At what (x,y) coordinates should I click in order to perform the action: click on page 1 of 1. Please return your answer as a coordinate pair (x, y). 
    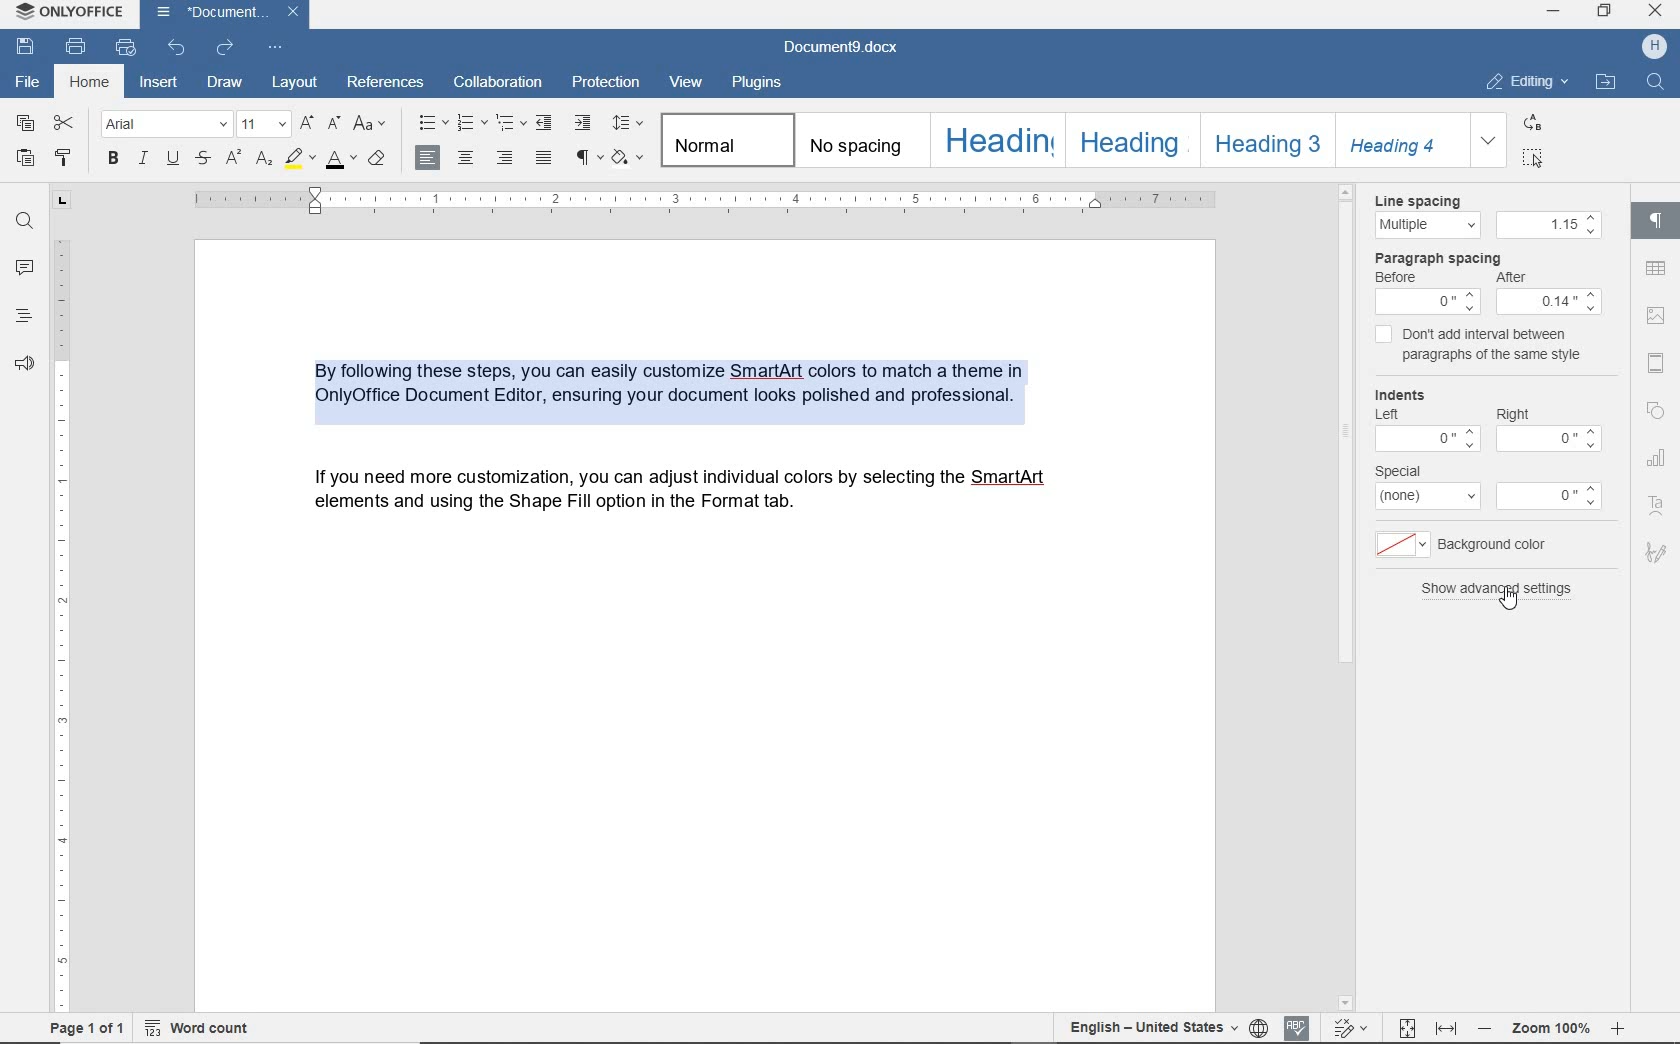
    Looking at the image, I should click on (88, 1028).